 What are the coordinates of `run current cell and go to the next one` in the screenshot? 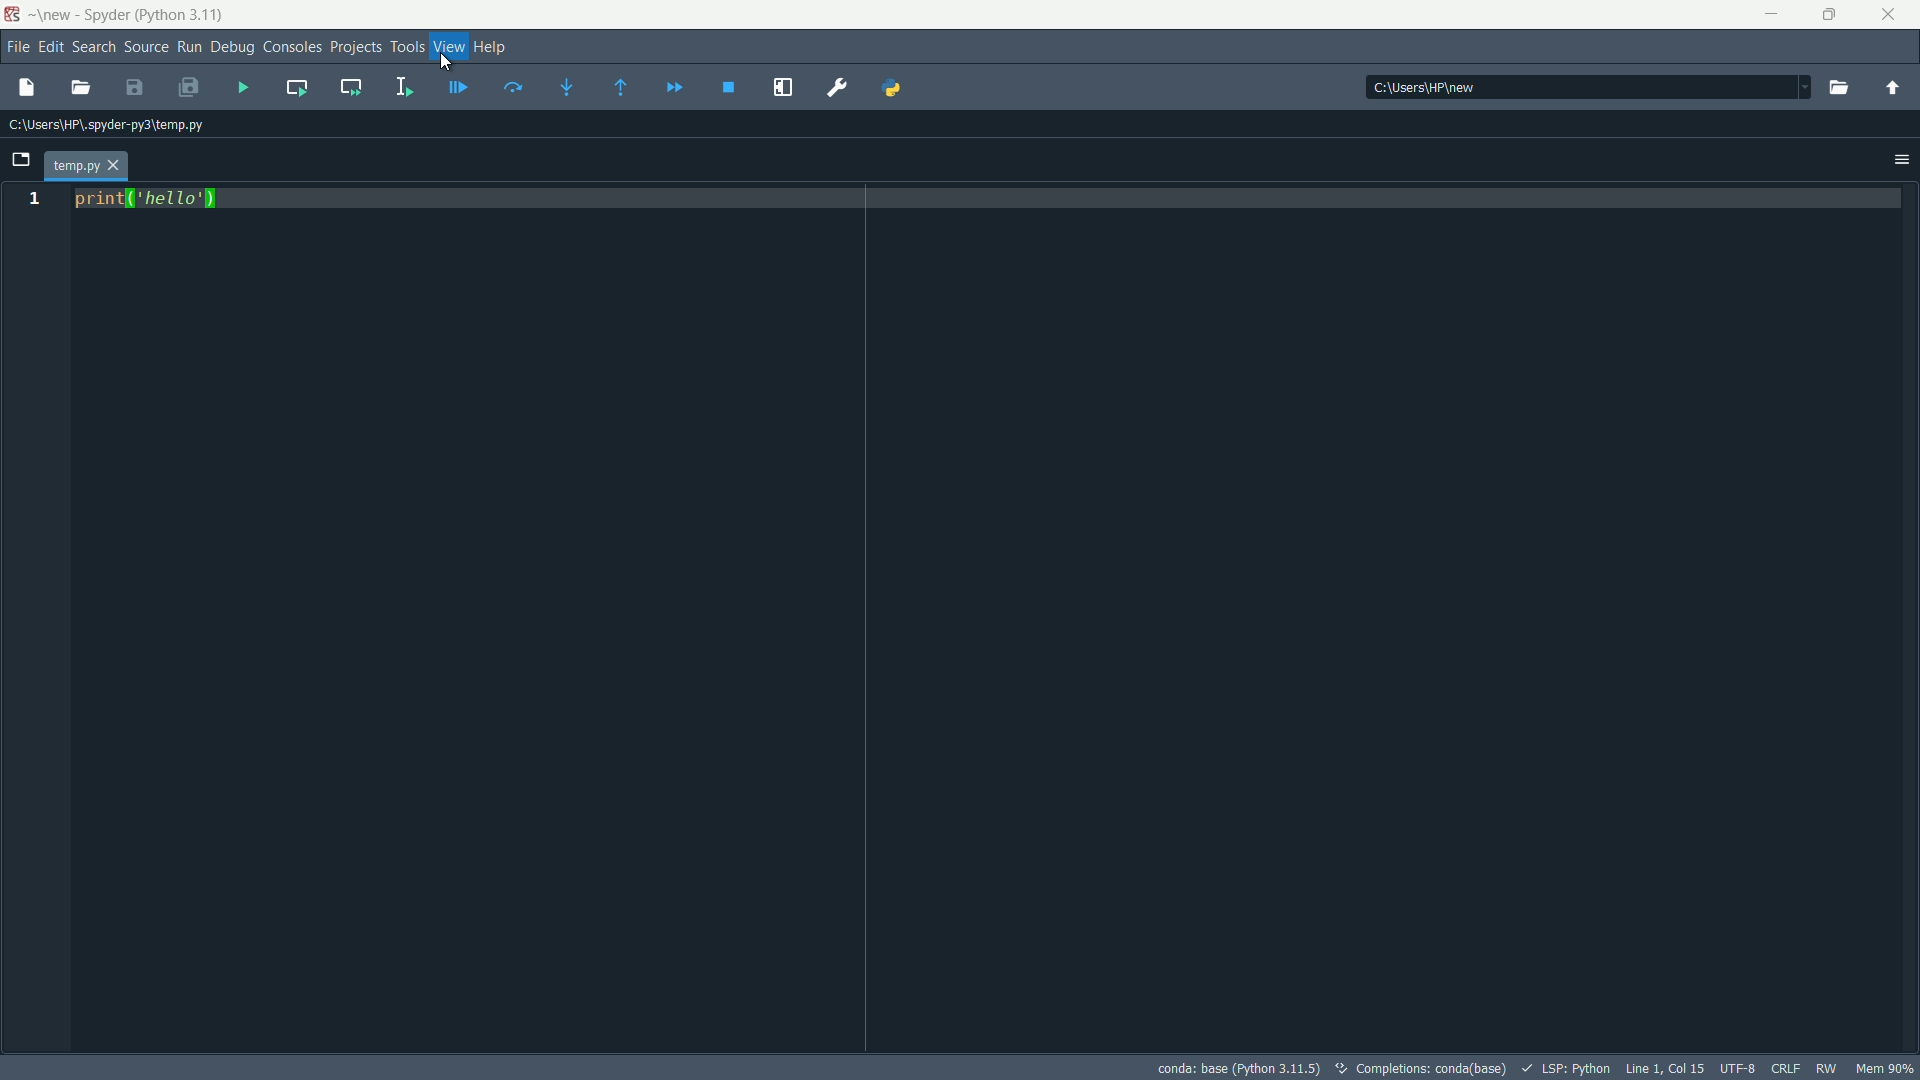 It's located at (352, 86).